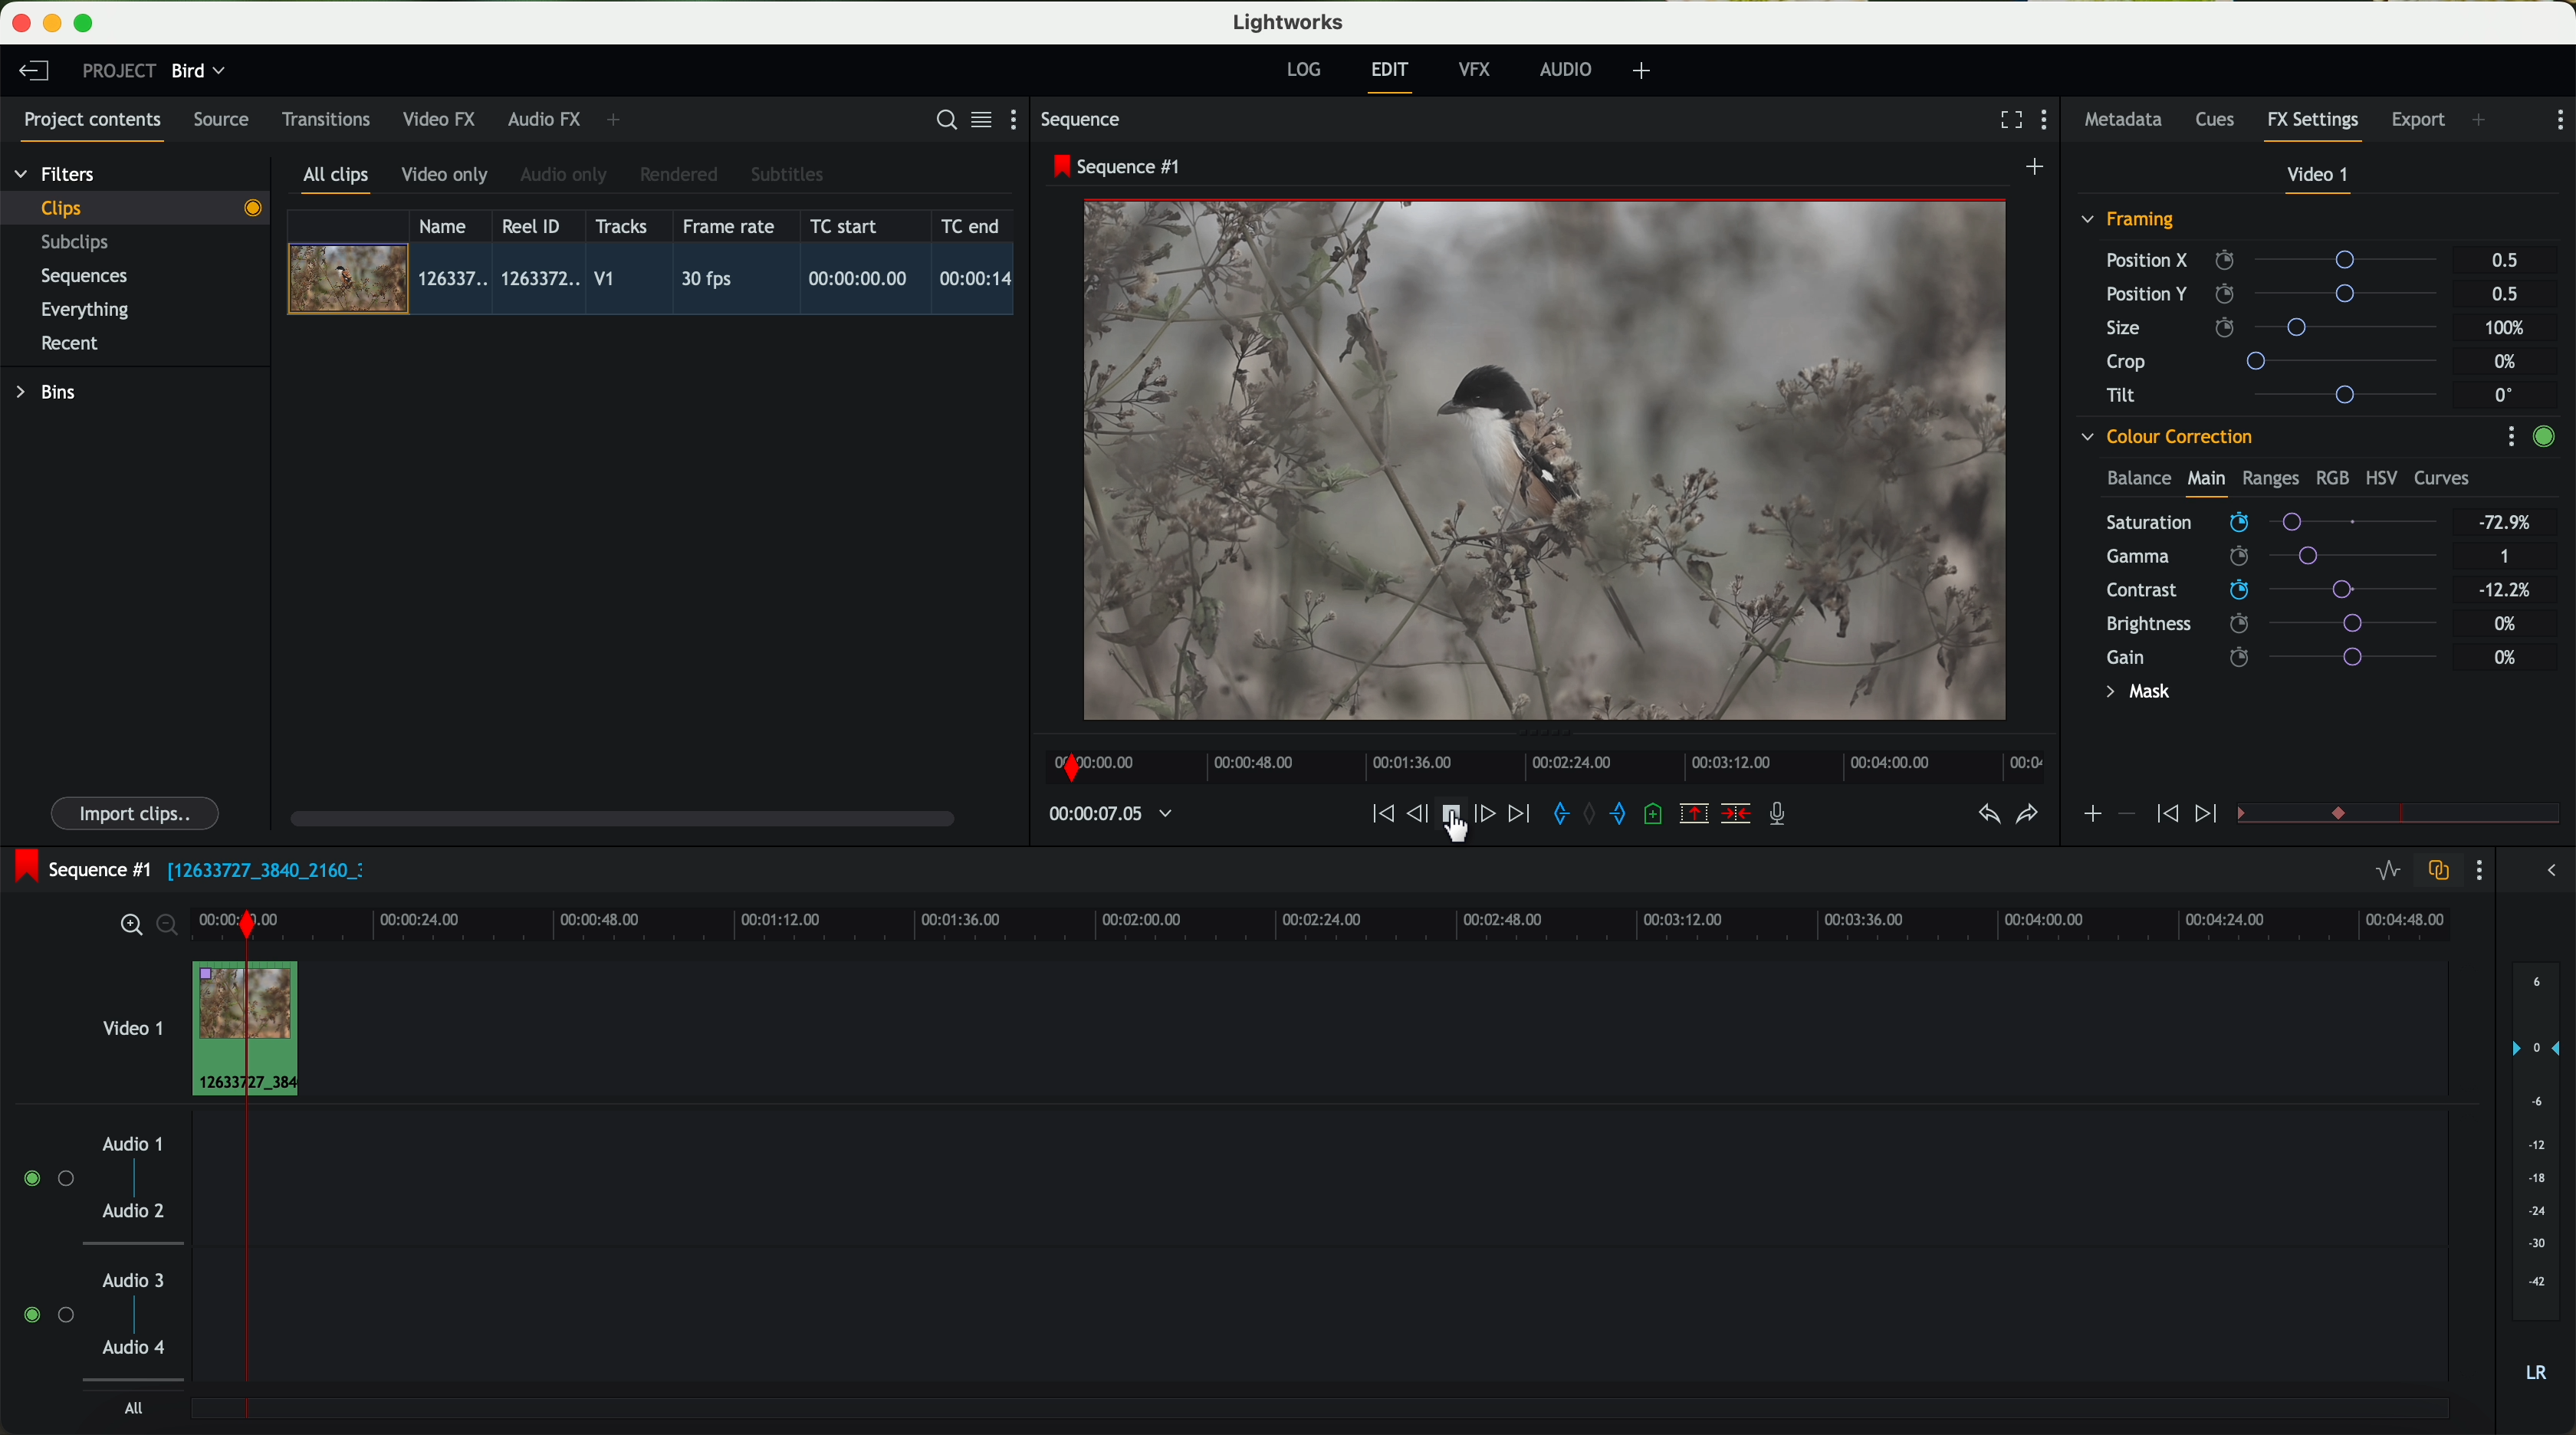 This screenshot has width=2576, height=1435. I want to click on 1, so click(2506, 558).